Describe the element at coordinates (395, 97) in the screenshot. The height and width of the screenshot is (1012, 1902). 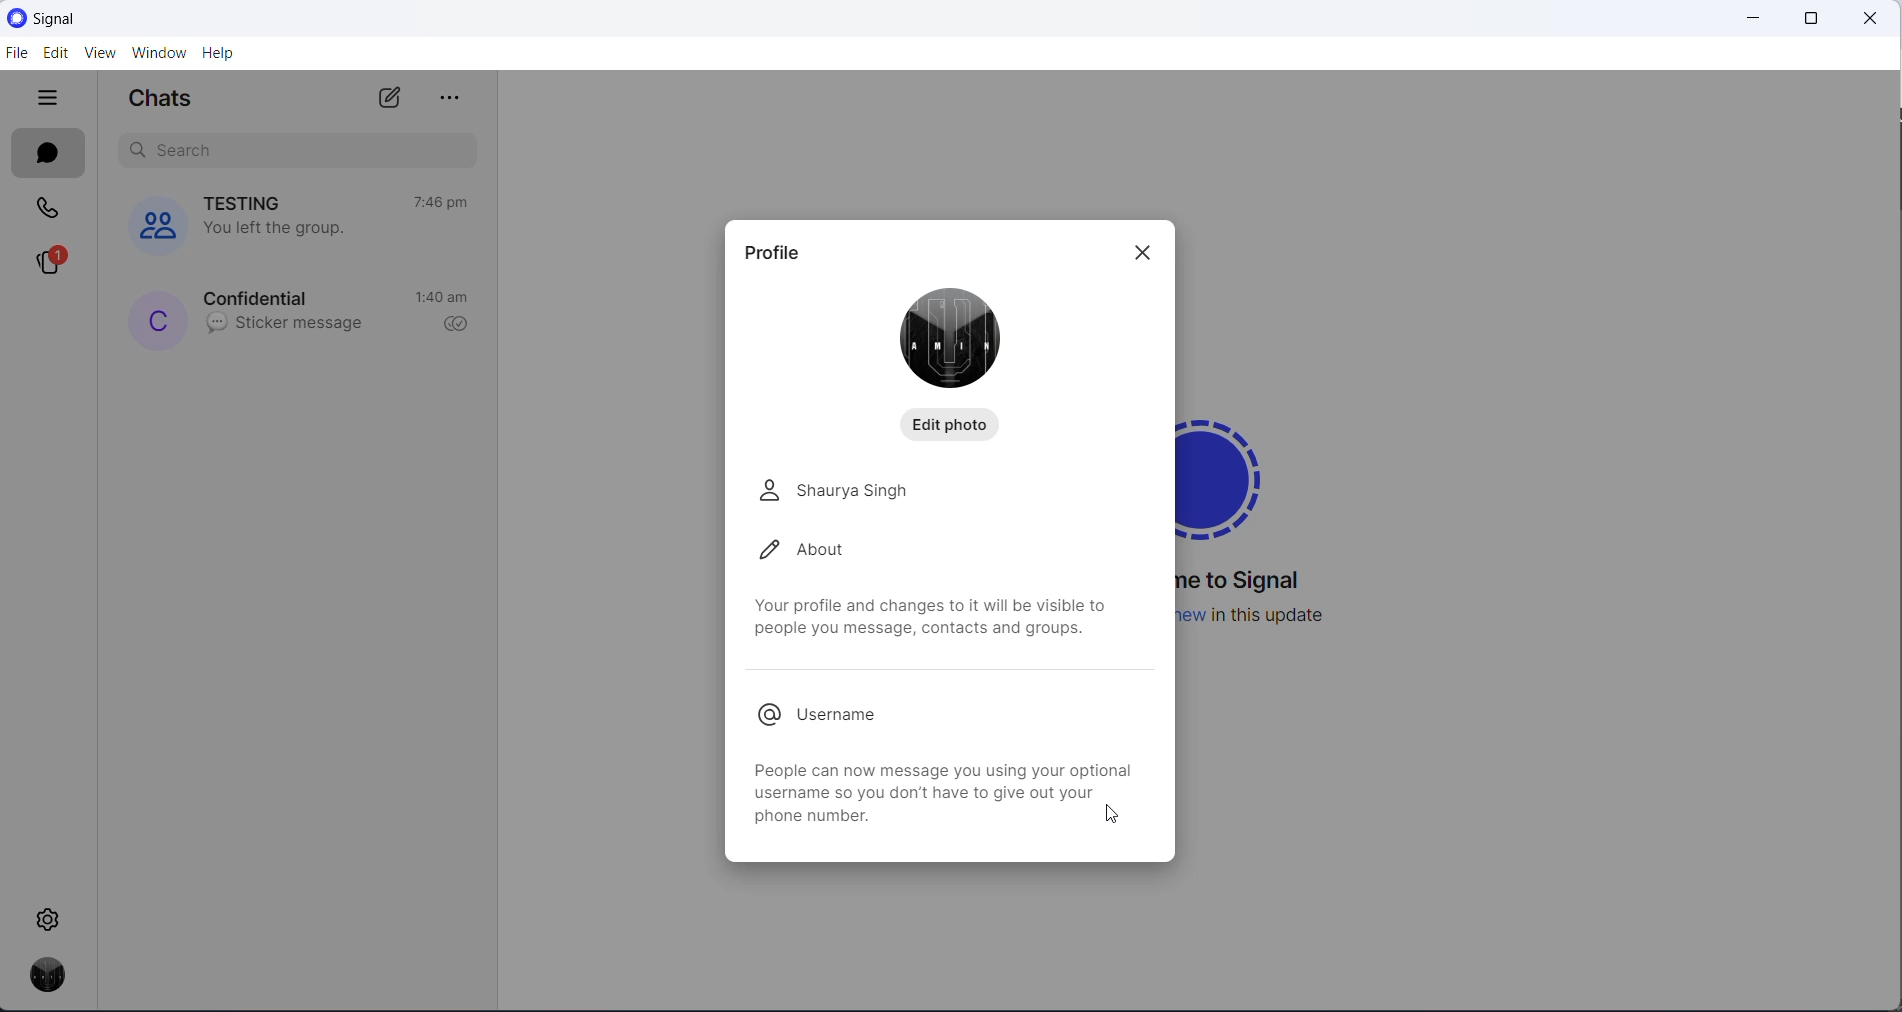
I see `new chats` at that location.